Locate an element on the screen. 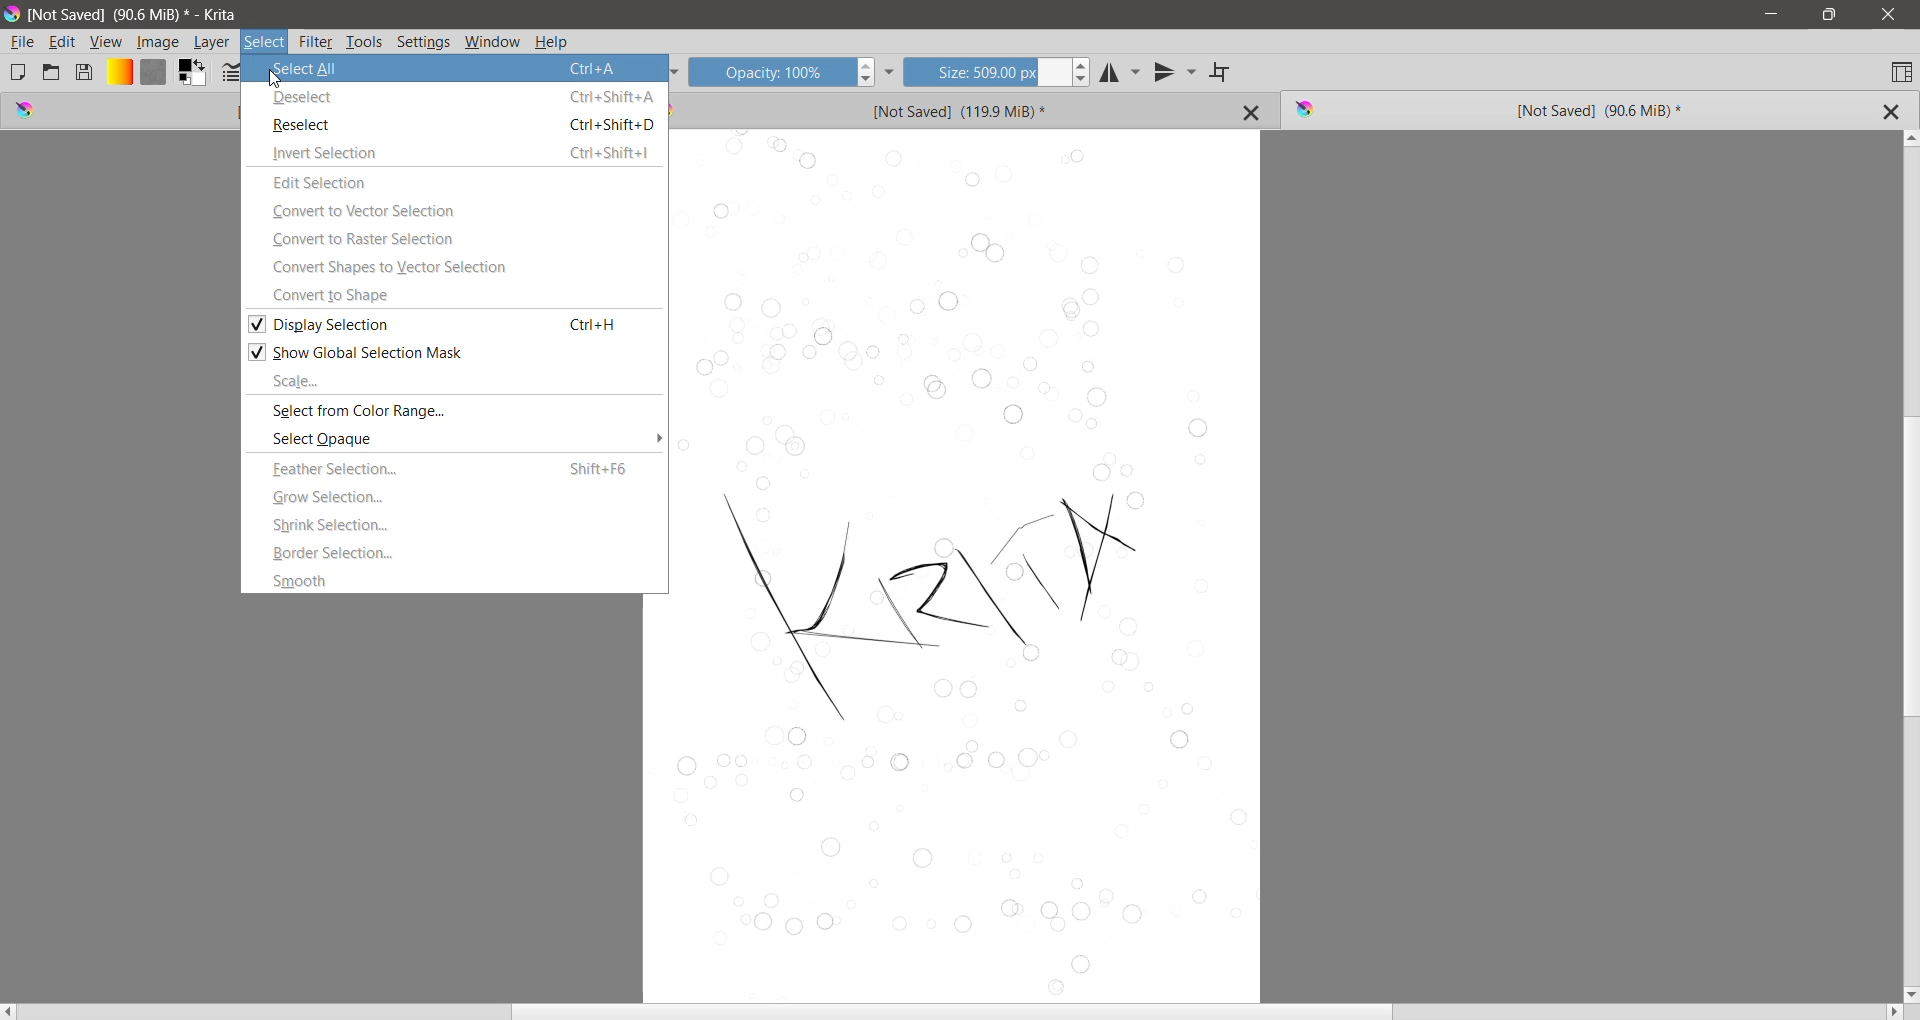 This screenshot has height=1020, width=1920. Horizontal Scroll Bar is located at coordinates (953, 1012).